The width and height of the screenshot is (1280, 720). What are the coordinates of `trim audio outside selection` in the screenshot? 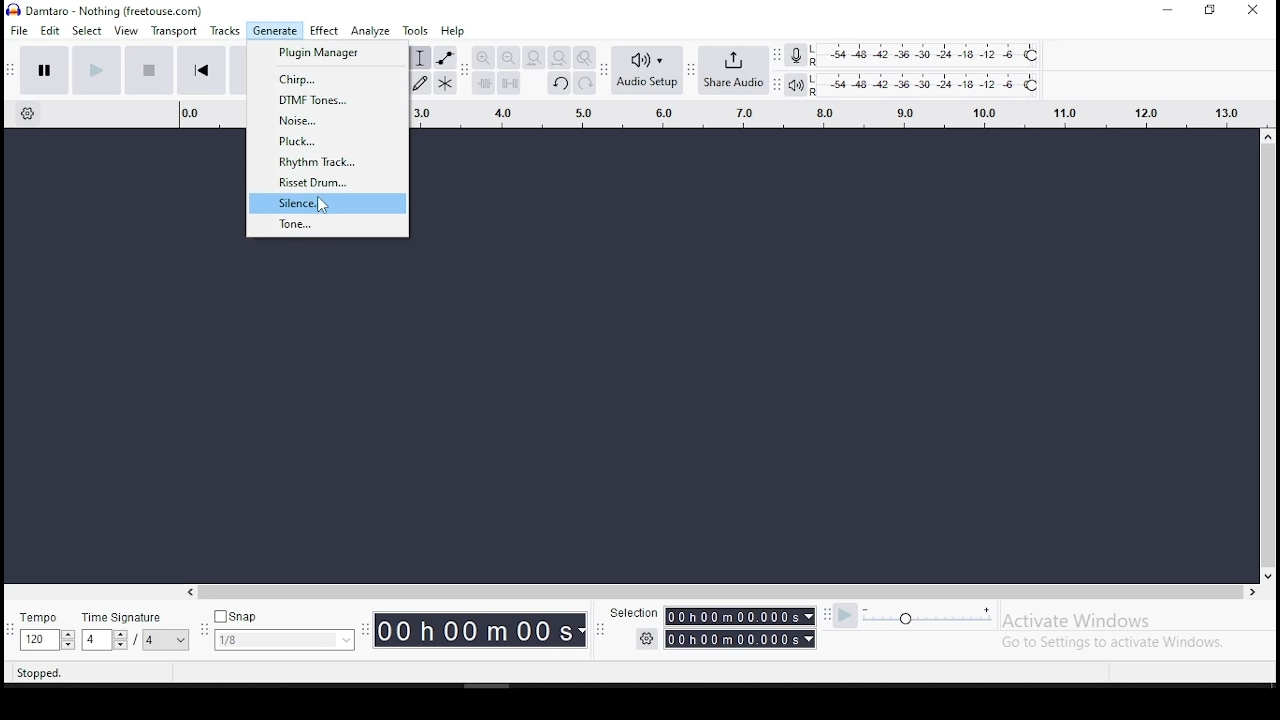 It's located at (483, 83).